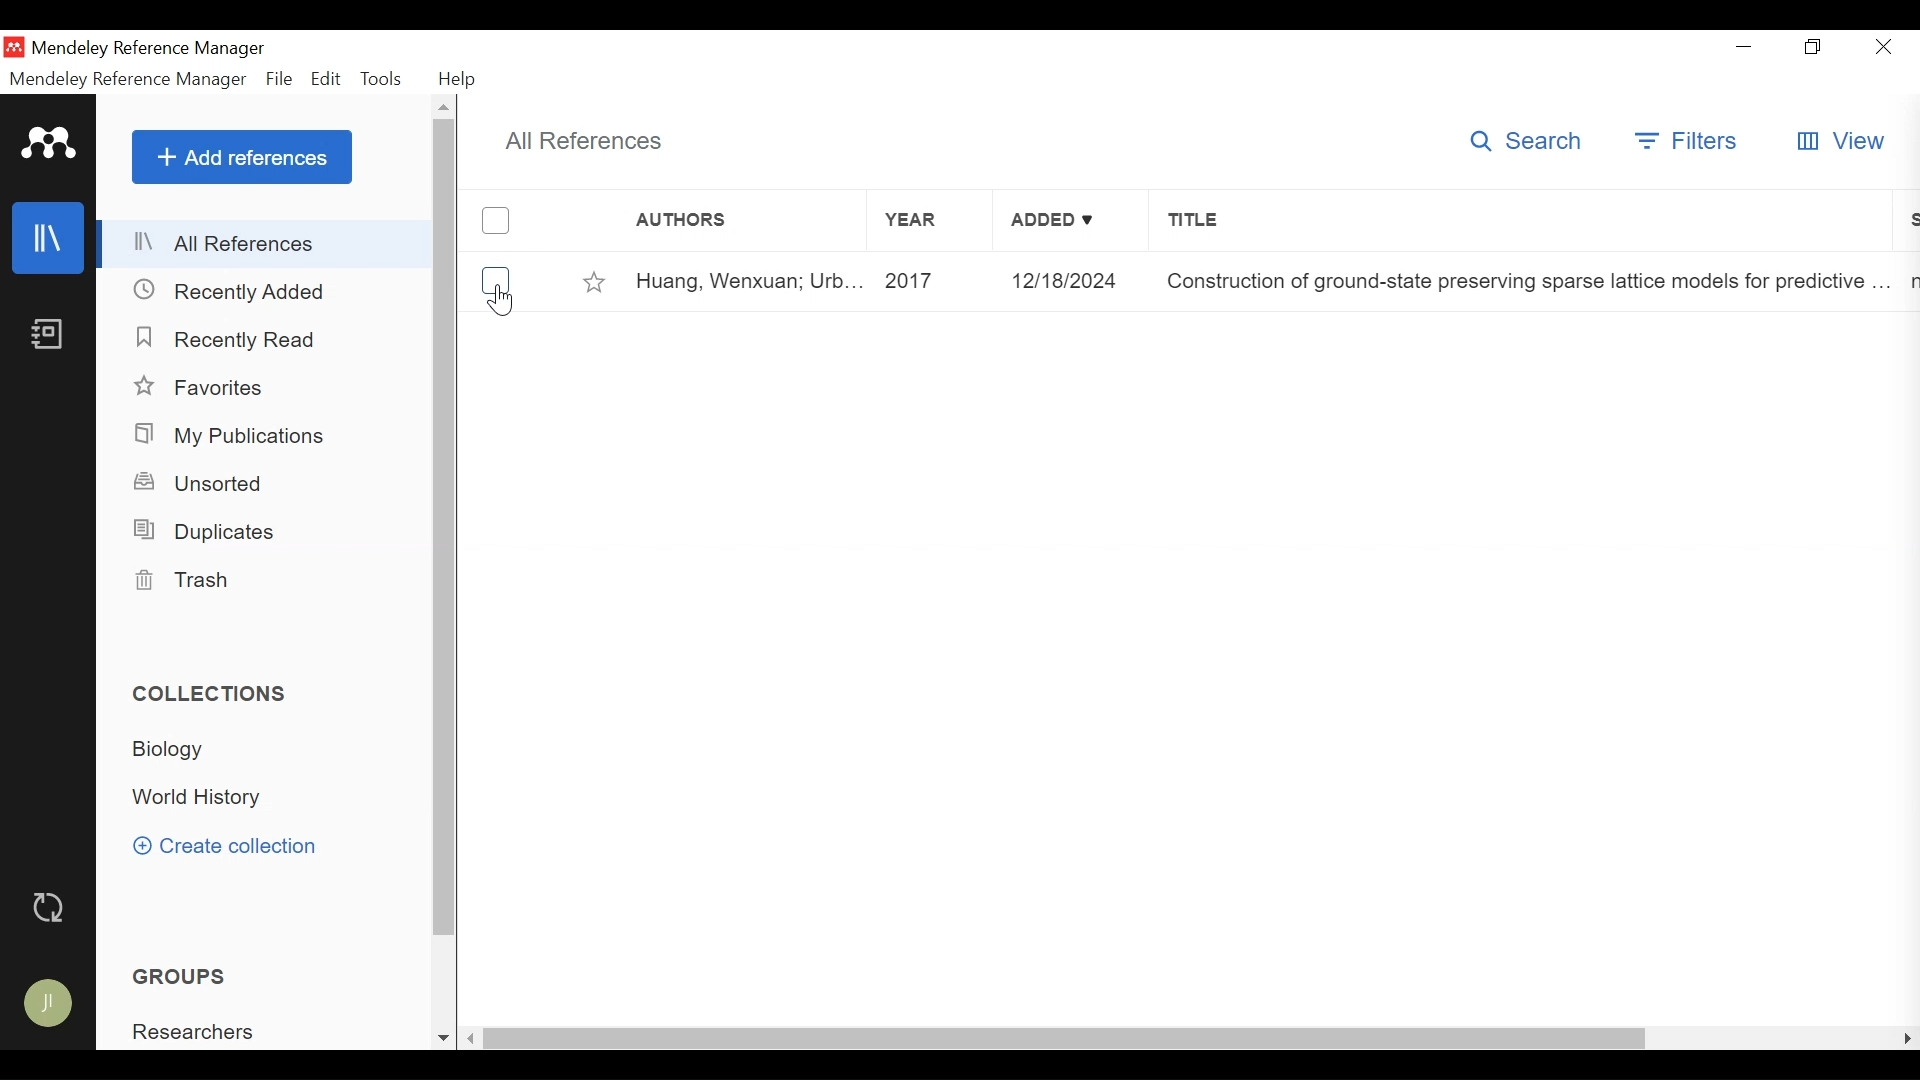 The height and width of the screenshot is (1080, 1920). Describe the element at coordinates (500, 299) in the screenshot. I see `Cursor` at that location.